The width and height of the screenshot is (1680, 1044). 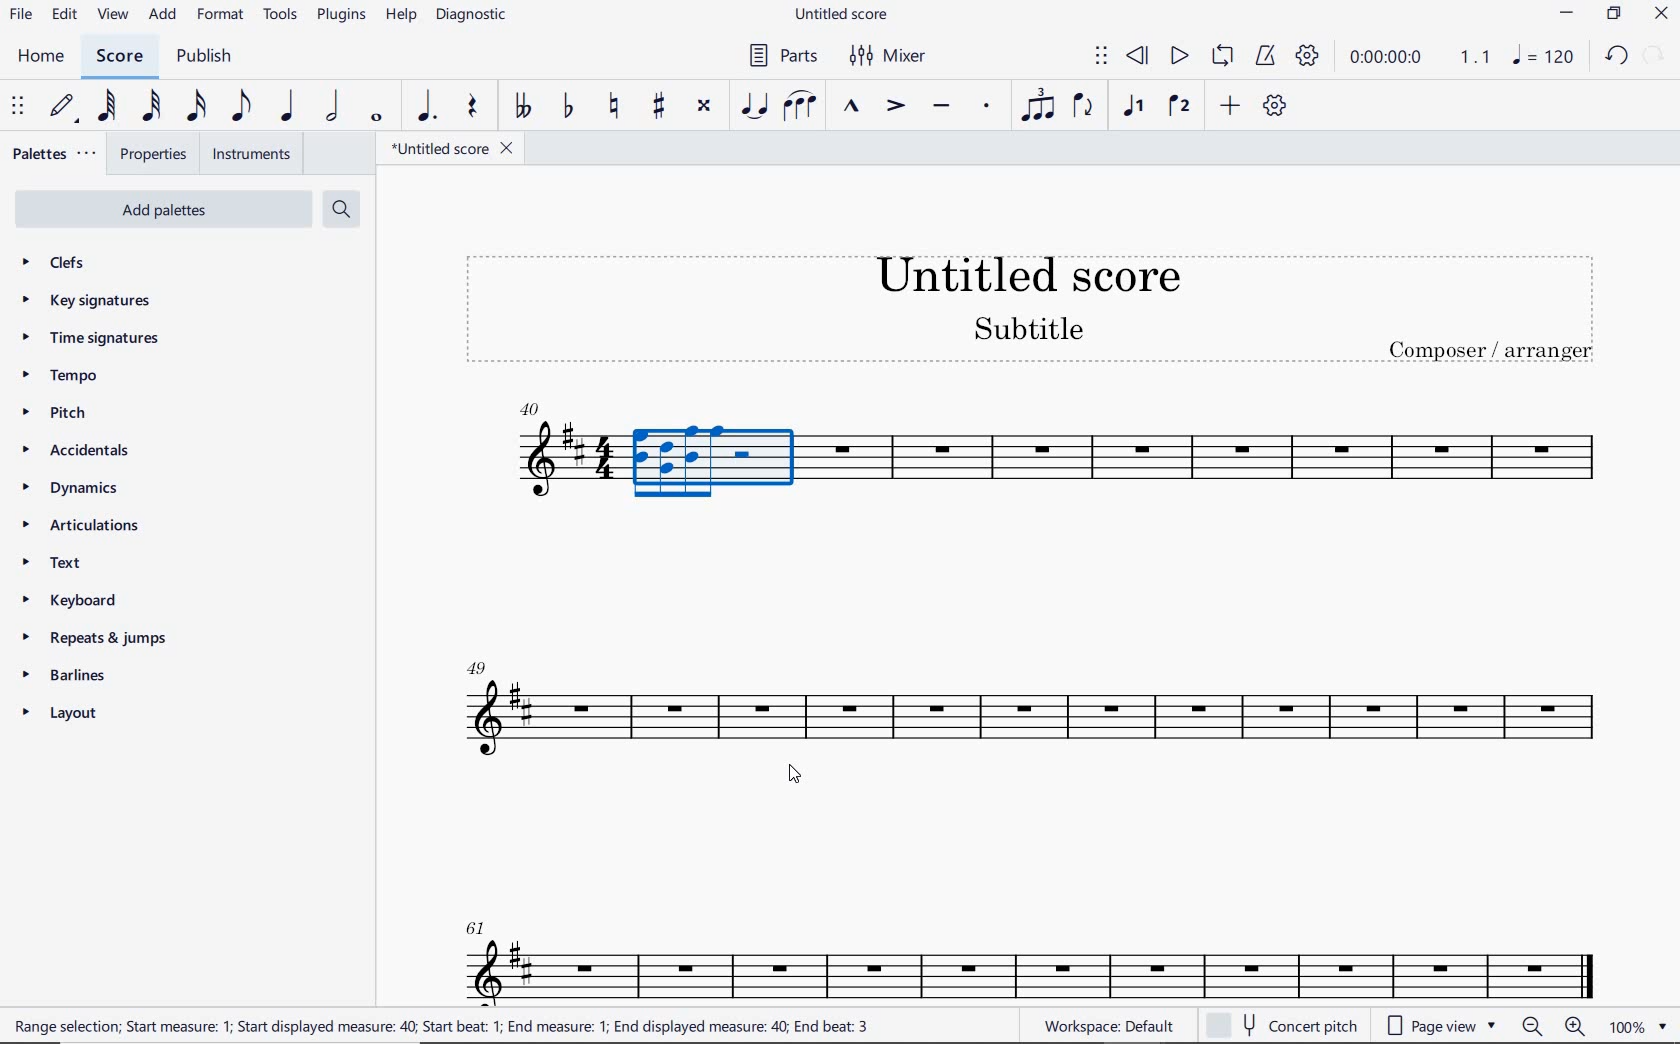 I want to click on concert pitch, so click(x=1285, y=1026).